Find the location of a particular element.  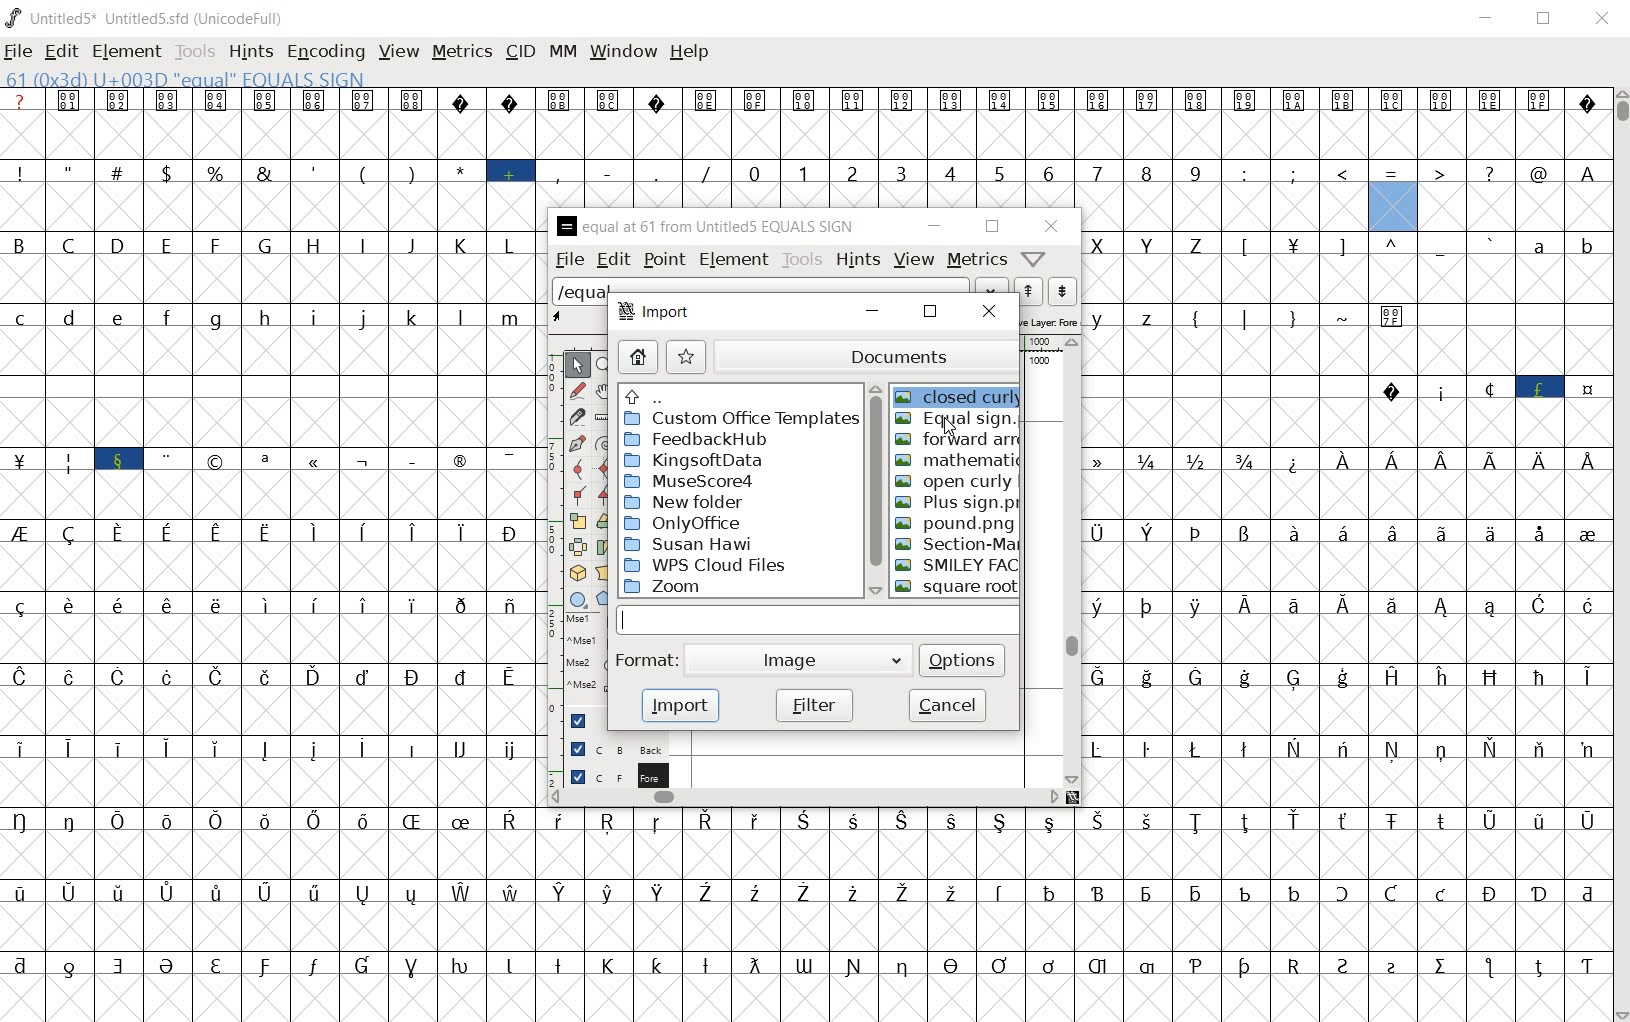

add a curve point always either horizontal or vertical is located at coordinates (605, 467).